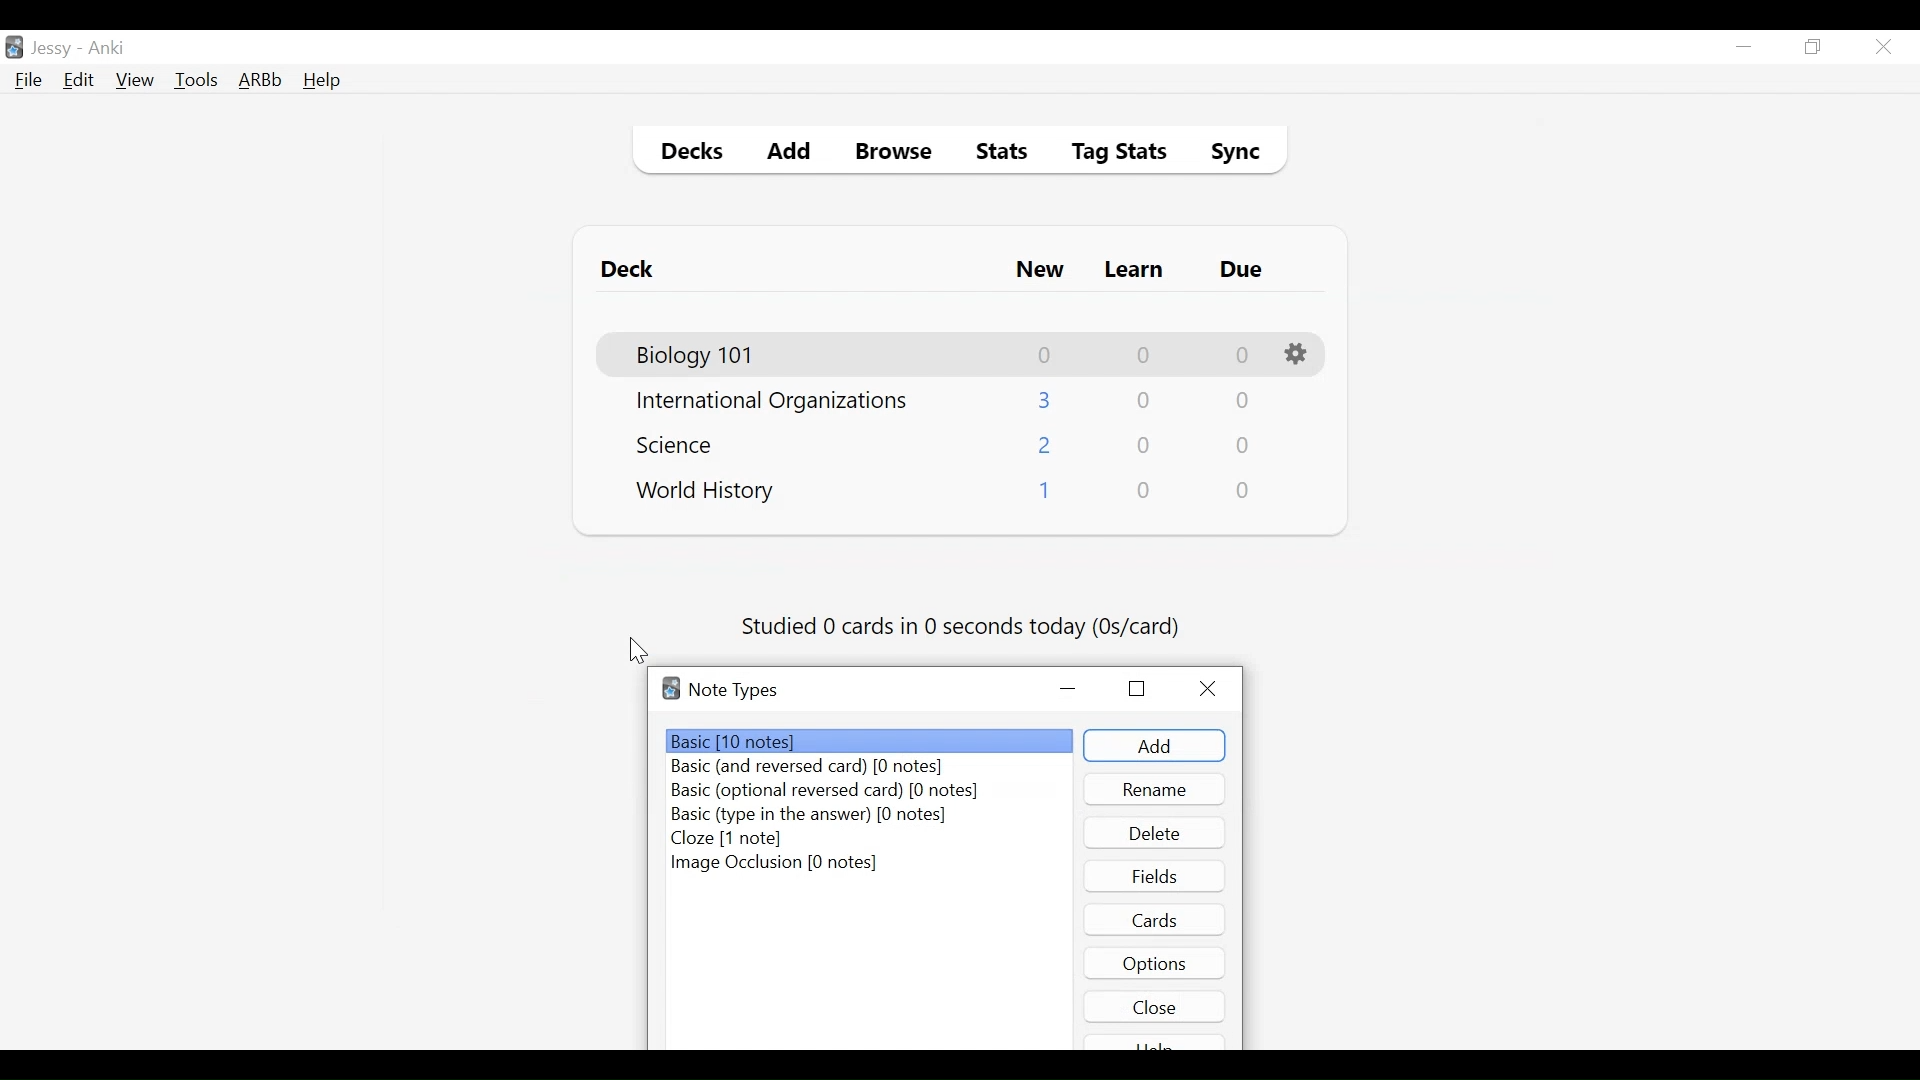  What do you see at coordinates (1244, 447) in the screenshot?
I see `Due Card Count` at bounding box center [1244, 447].